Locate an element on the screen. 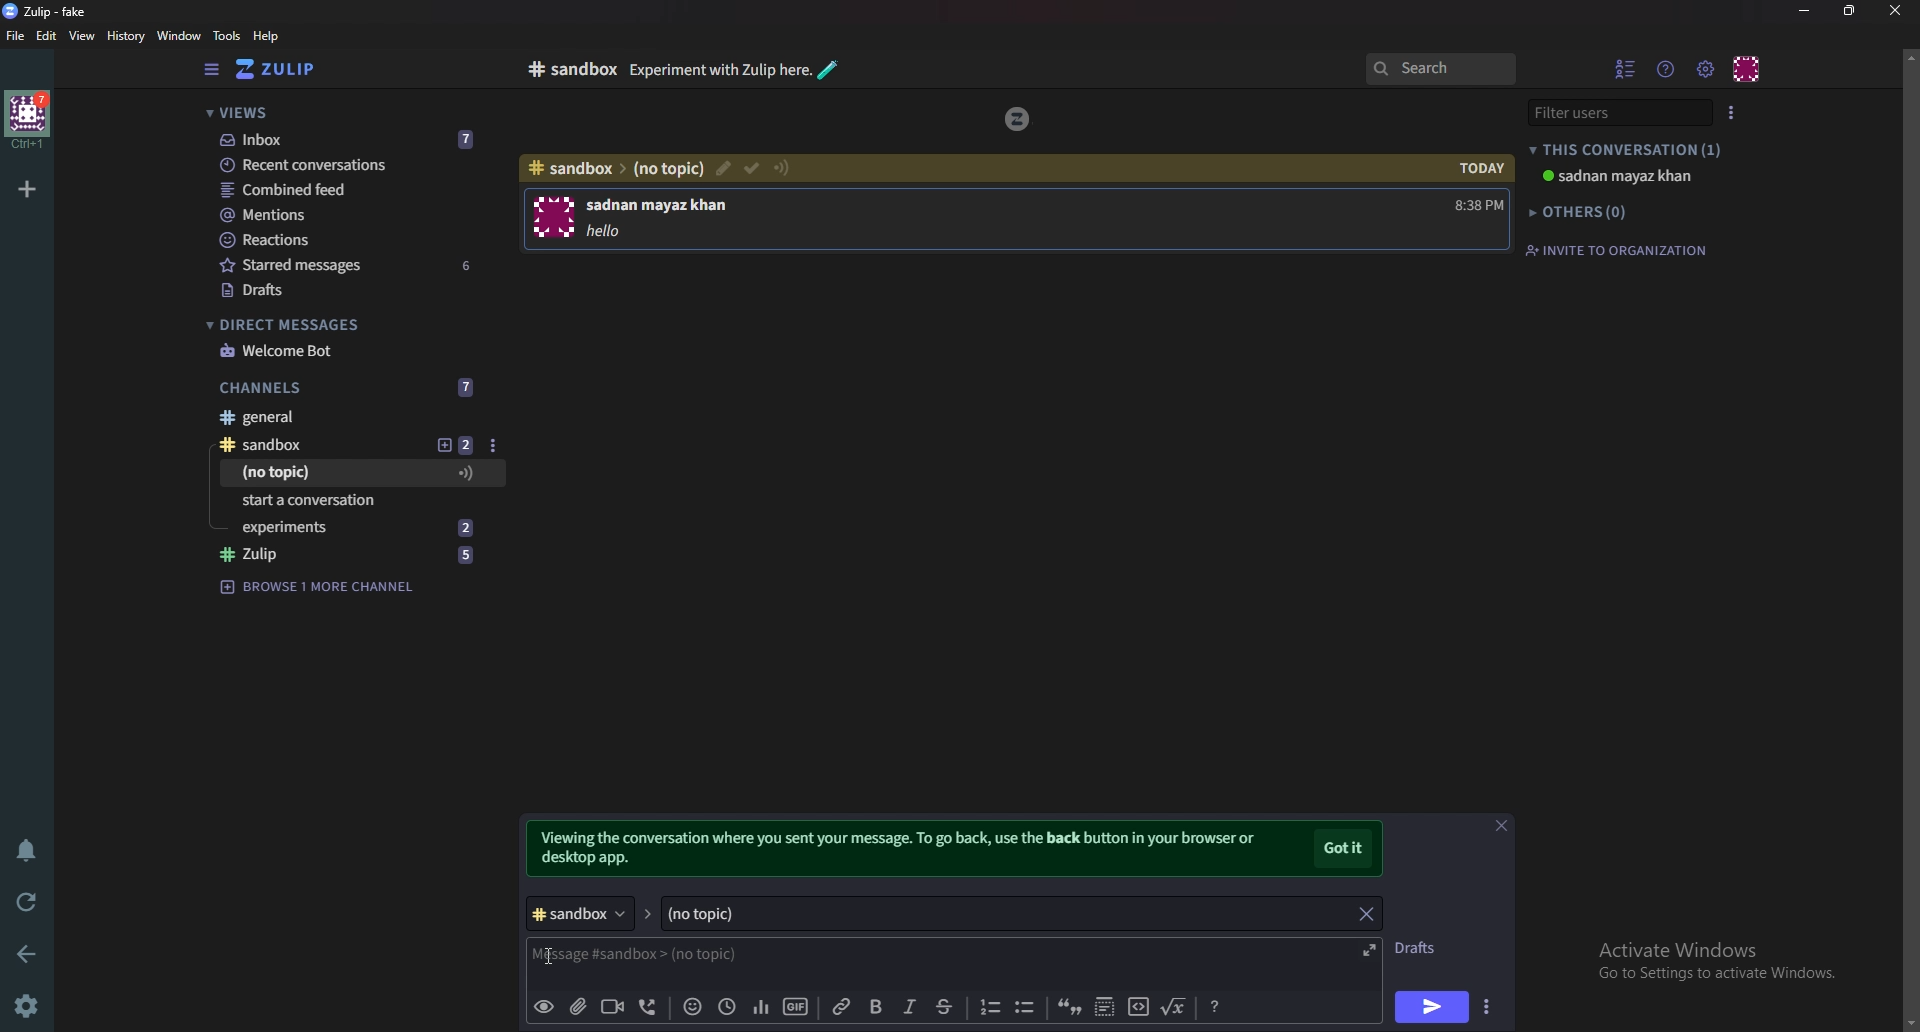 This screenshot has height=1032, width=1920. Help menu is located at coordinates (1666, 68).